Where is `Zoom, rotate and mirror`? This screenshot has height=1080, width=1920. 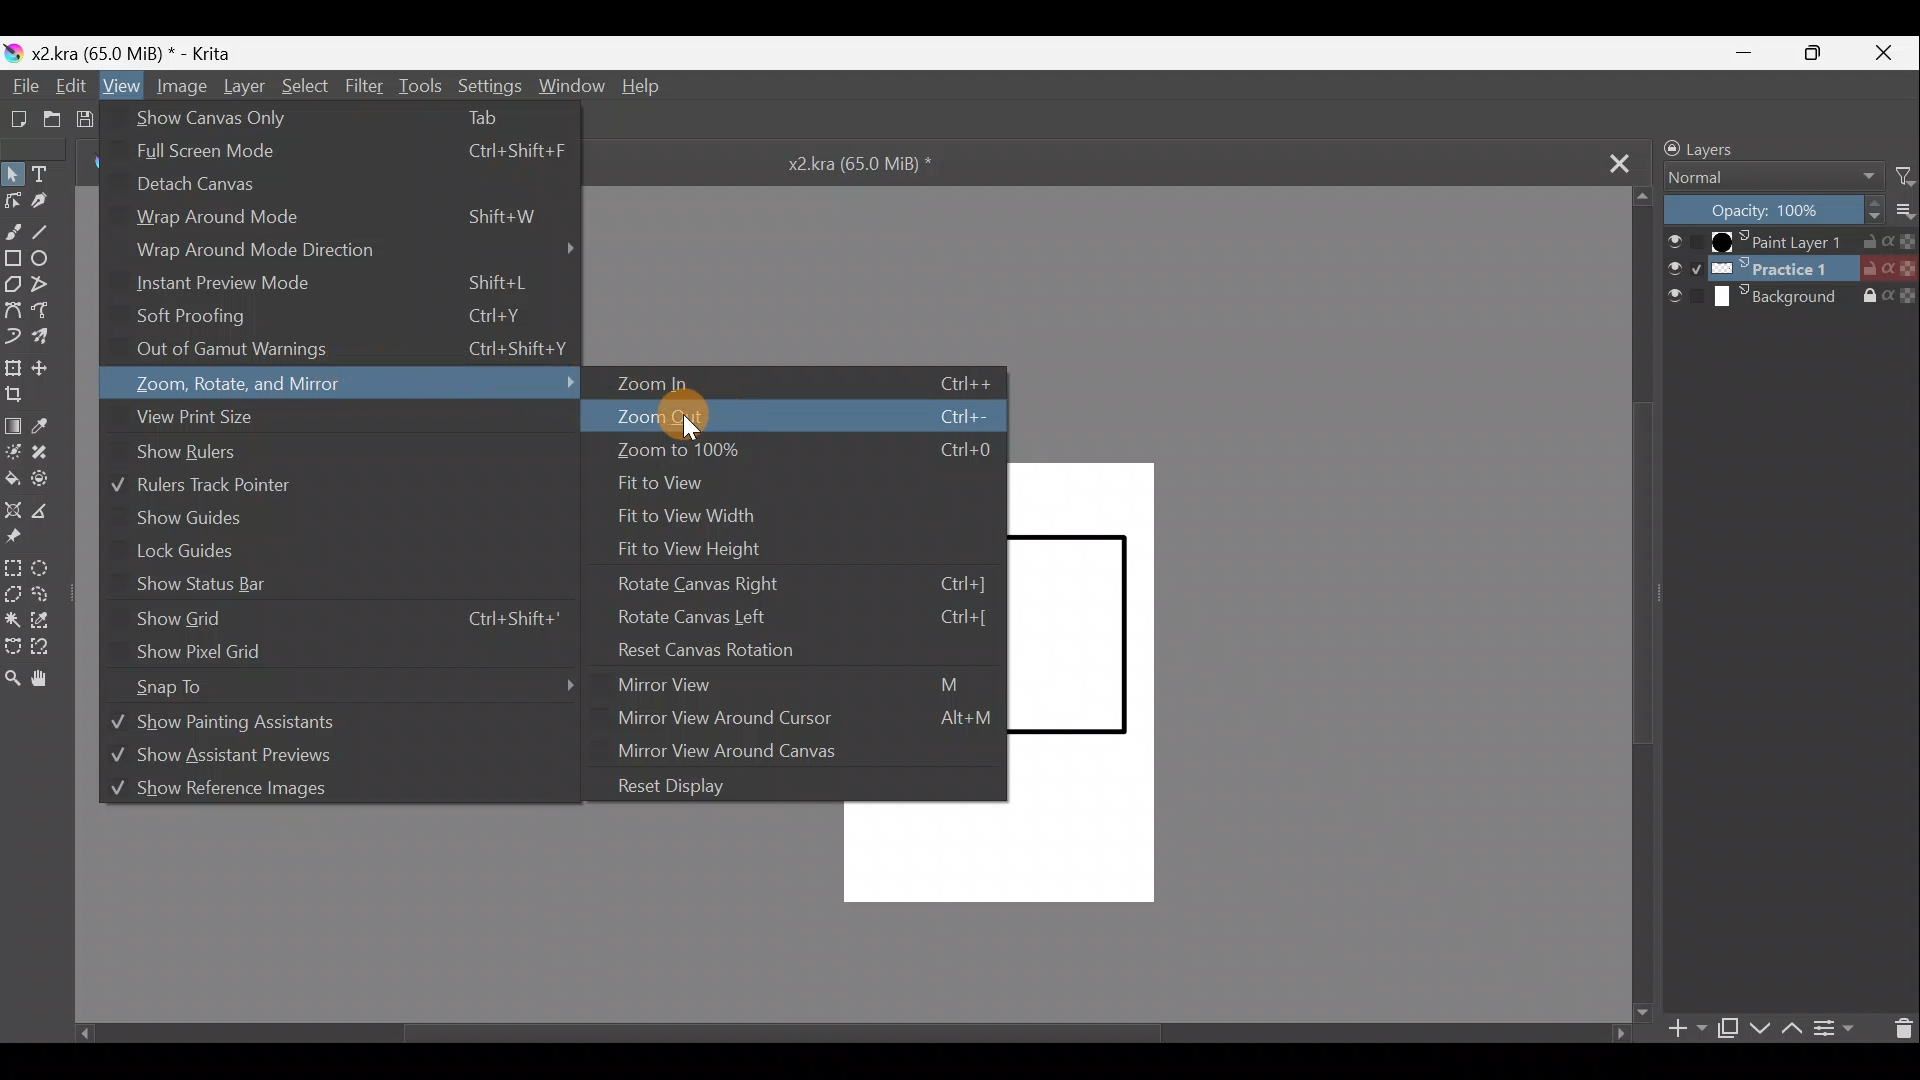 Zoom, rotate and mirror is located at coordinates (349, 385).